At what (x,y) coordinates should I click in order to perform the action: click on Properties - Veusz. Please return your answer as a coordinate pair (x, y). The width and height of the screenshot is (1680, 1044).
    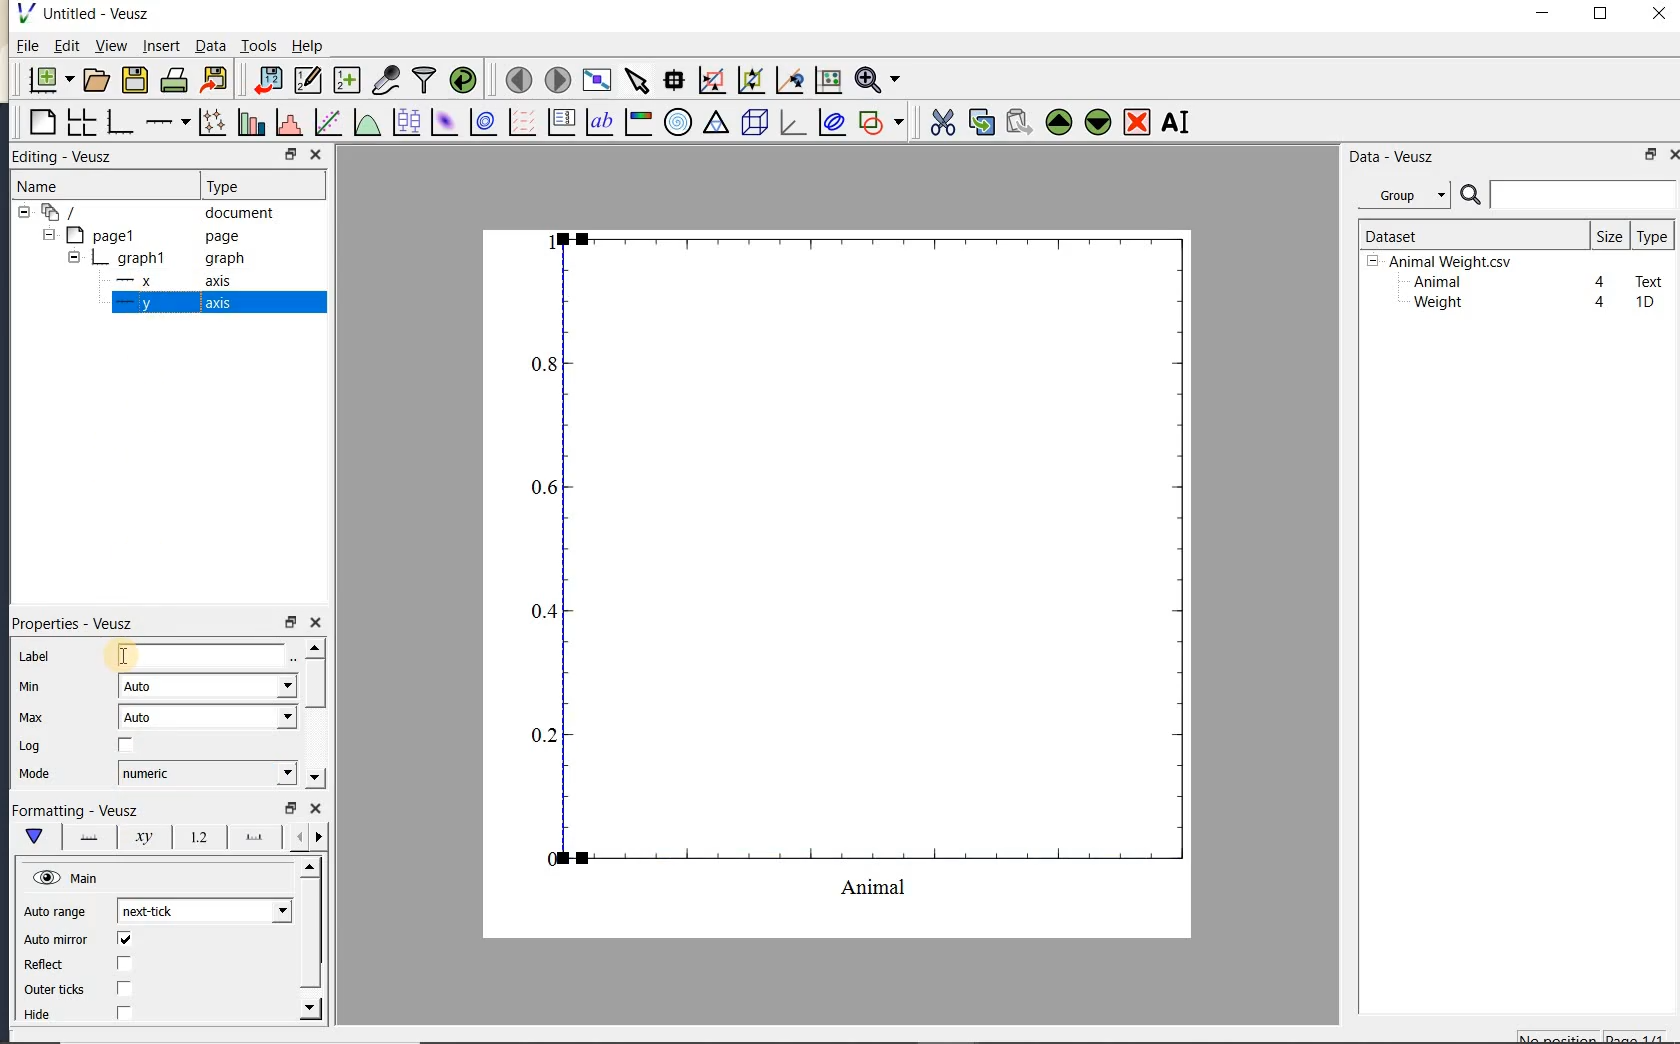
    Looking at the image, I should click on (79, 623).